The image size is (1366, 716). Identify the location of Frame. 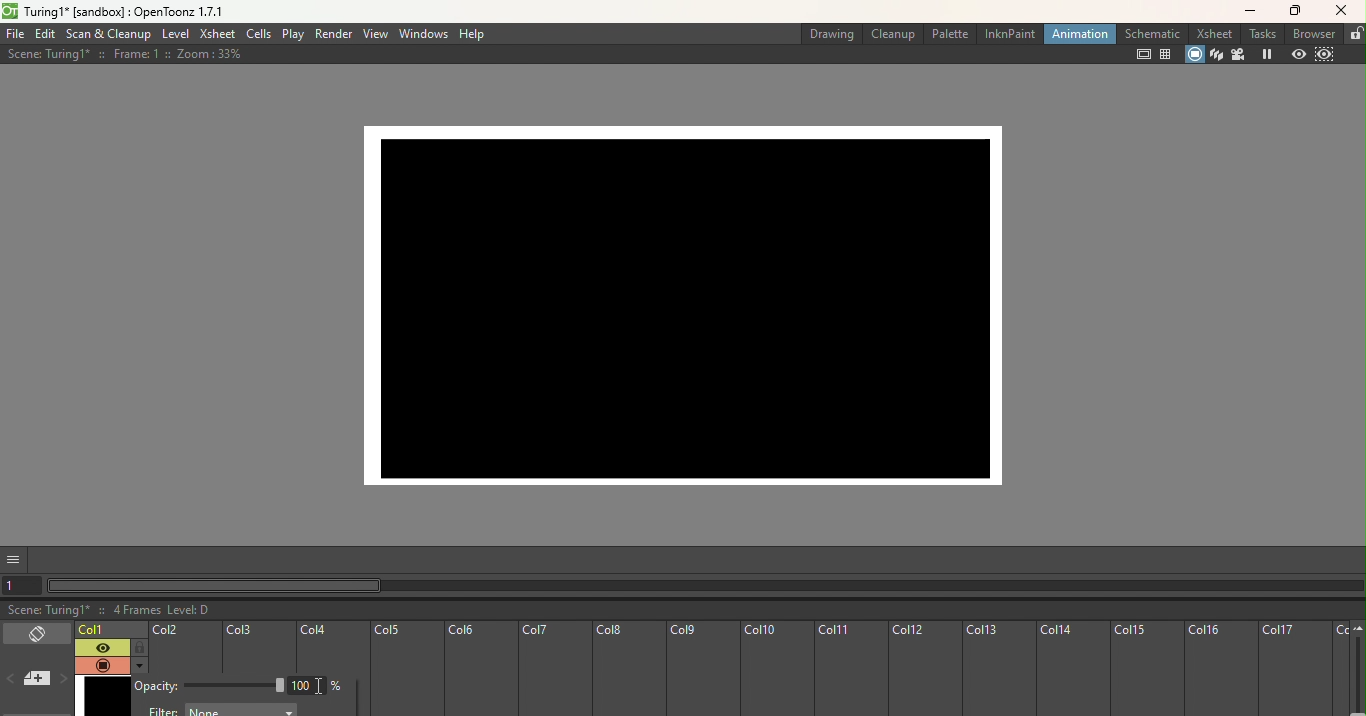
(103, 696).